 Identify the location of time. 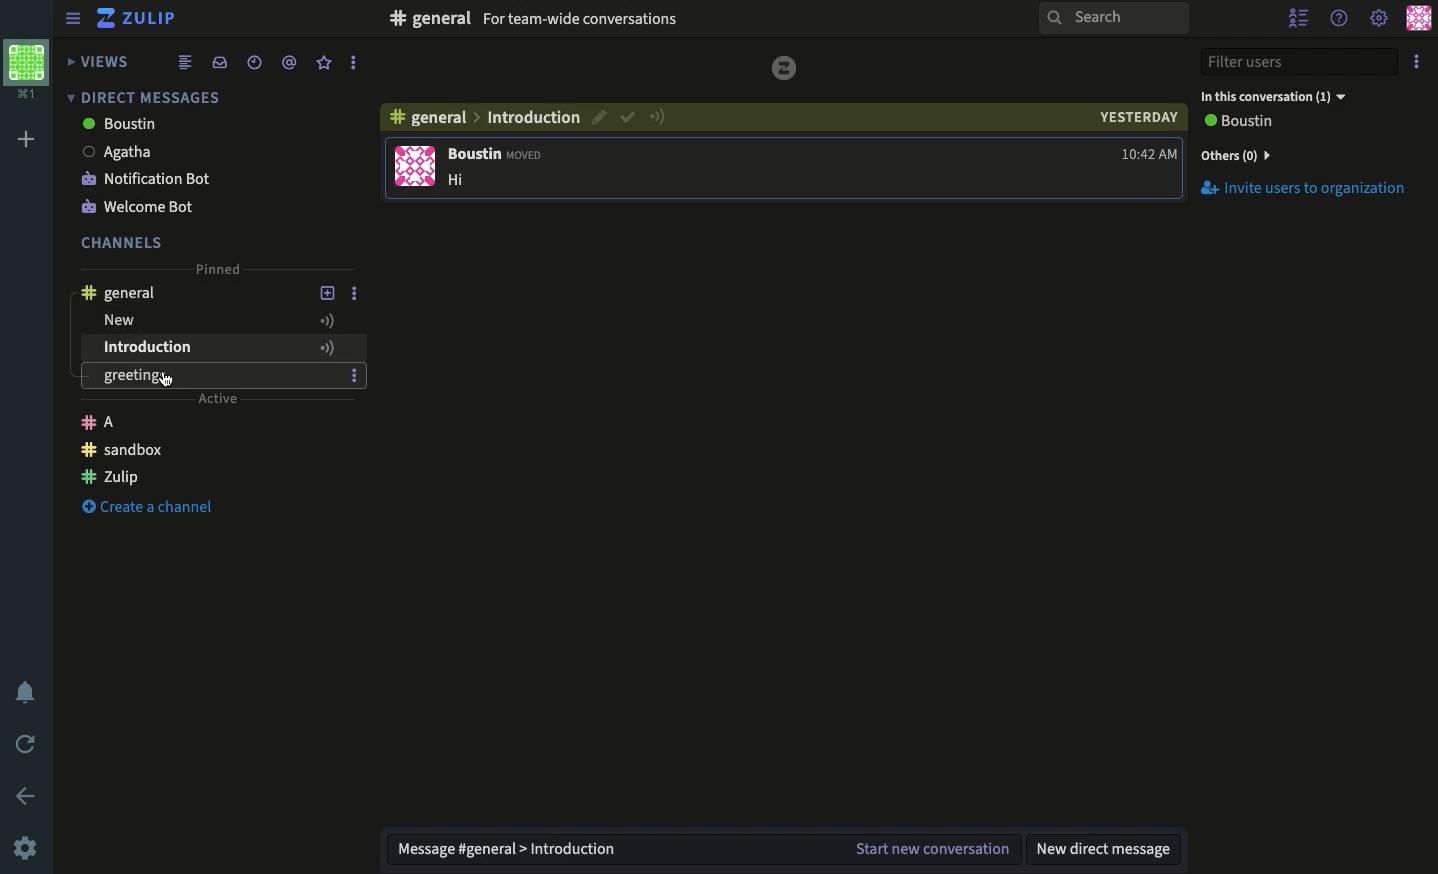
(1149, 154).